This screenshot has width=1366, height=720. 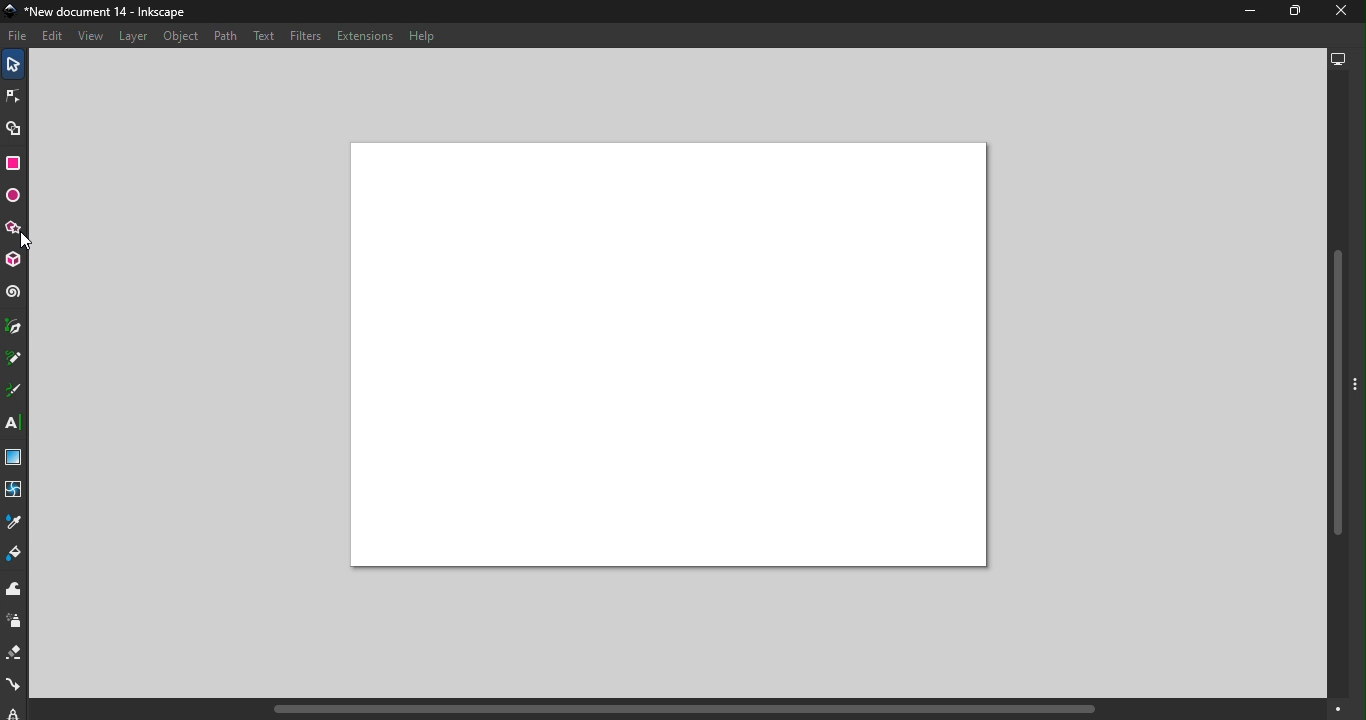 I want to click on Rectangle tool, so click(x=13, y=165).